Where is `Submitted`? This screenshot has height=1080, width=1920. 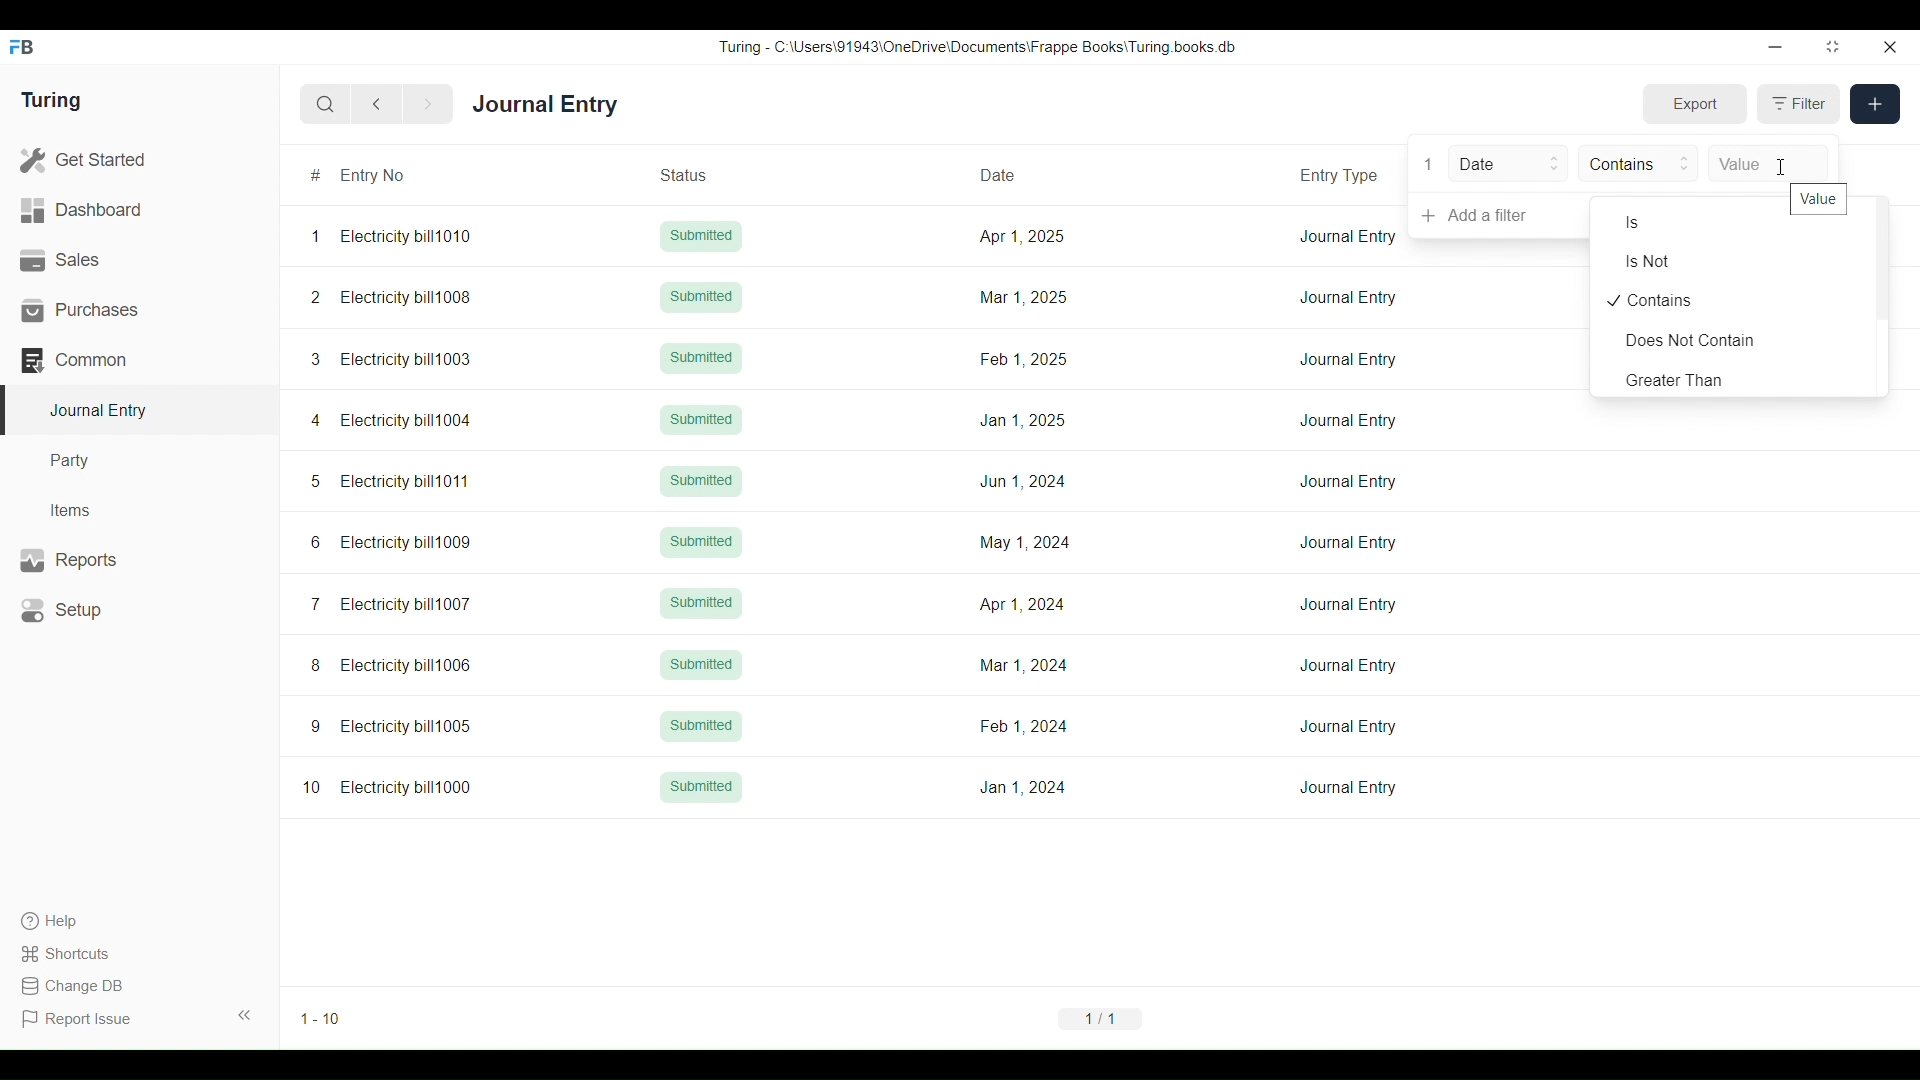
Submitted is located at coordinates (701, 297).